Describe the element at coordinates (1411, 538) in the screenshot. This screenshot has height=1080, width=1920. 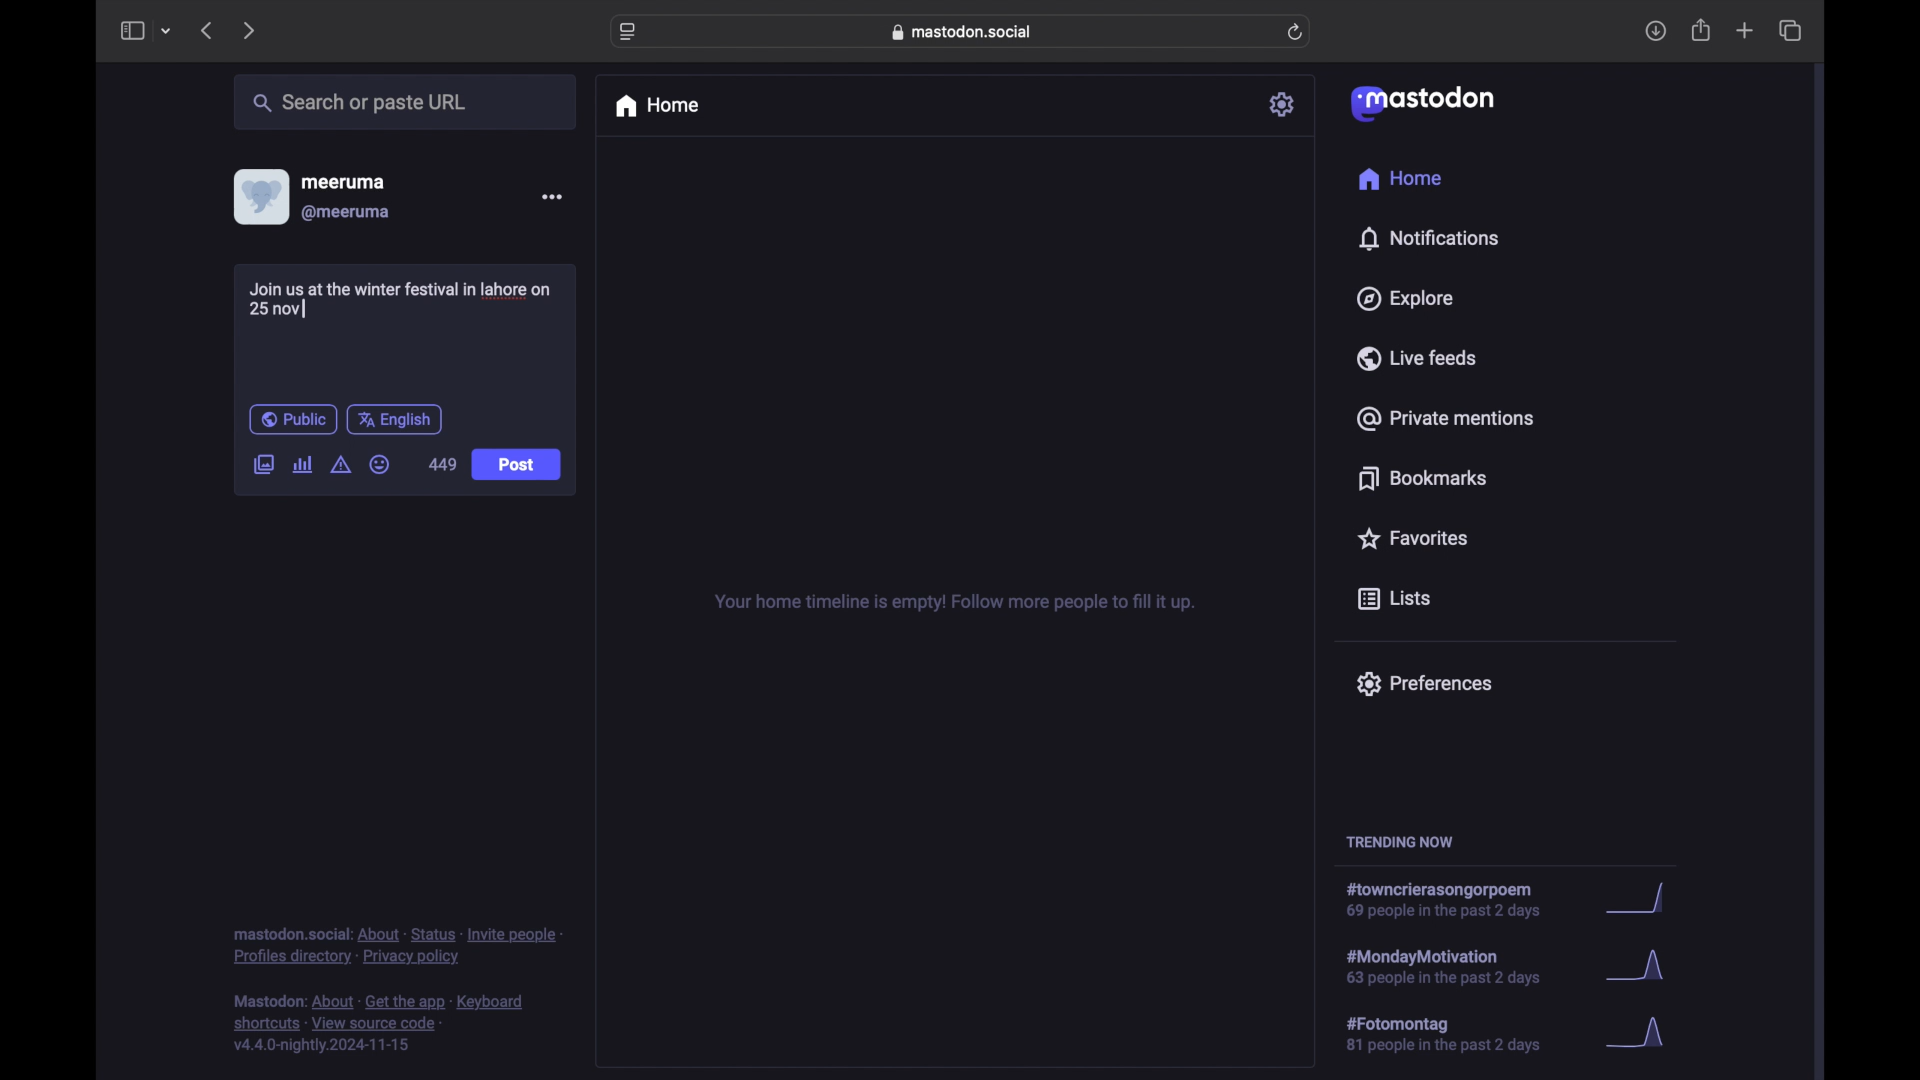
I see `favorites` at that location.